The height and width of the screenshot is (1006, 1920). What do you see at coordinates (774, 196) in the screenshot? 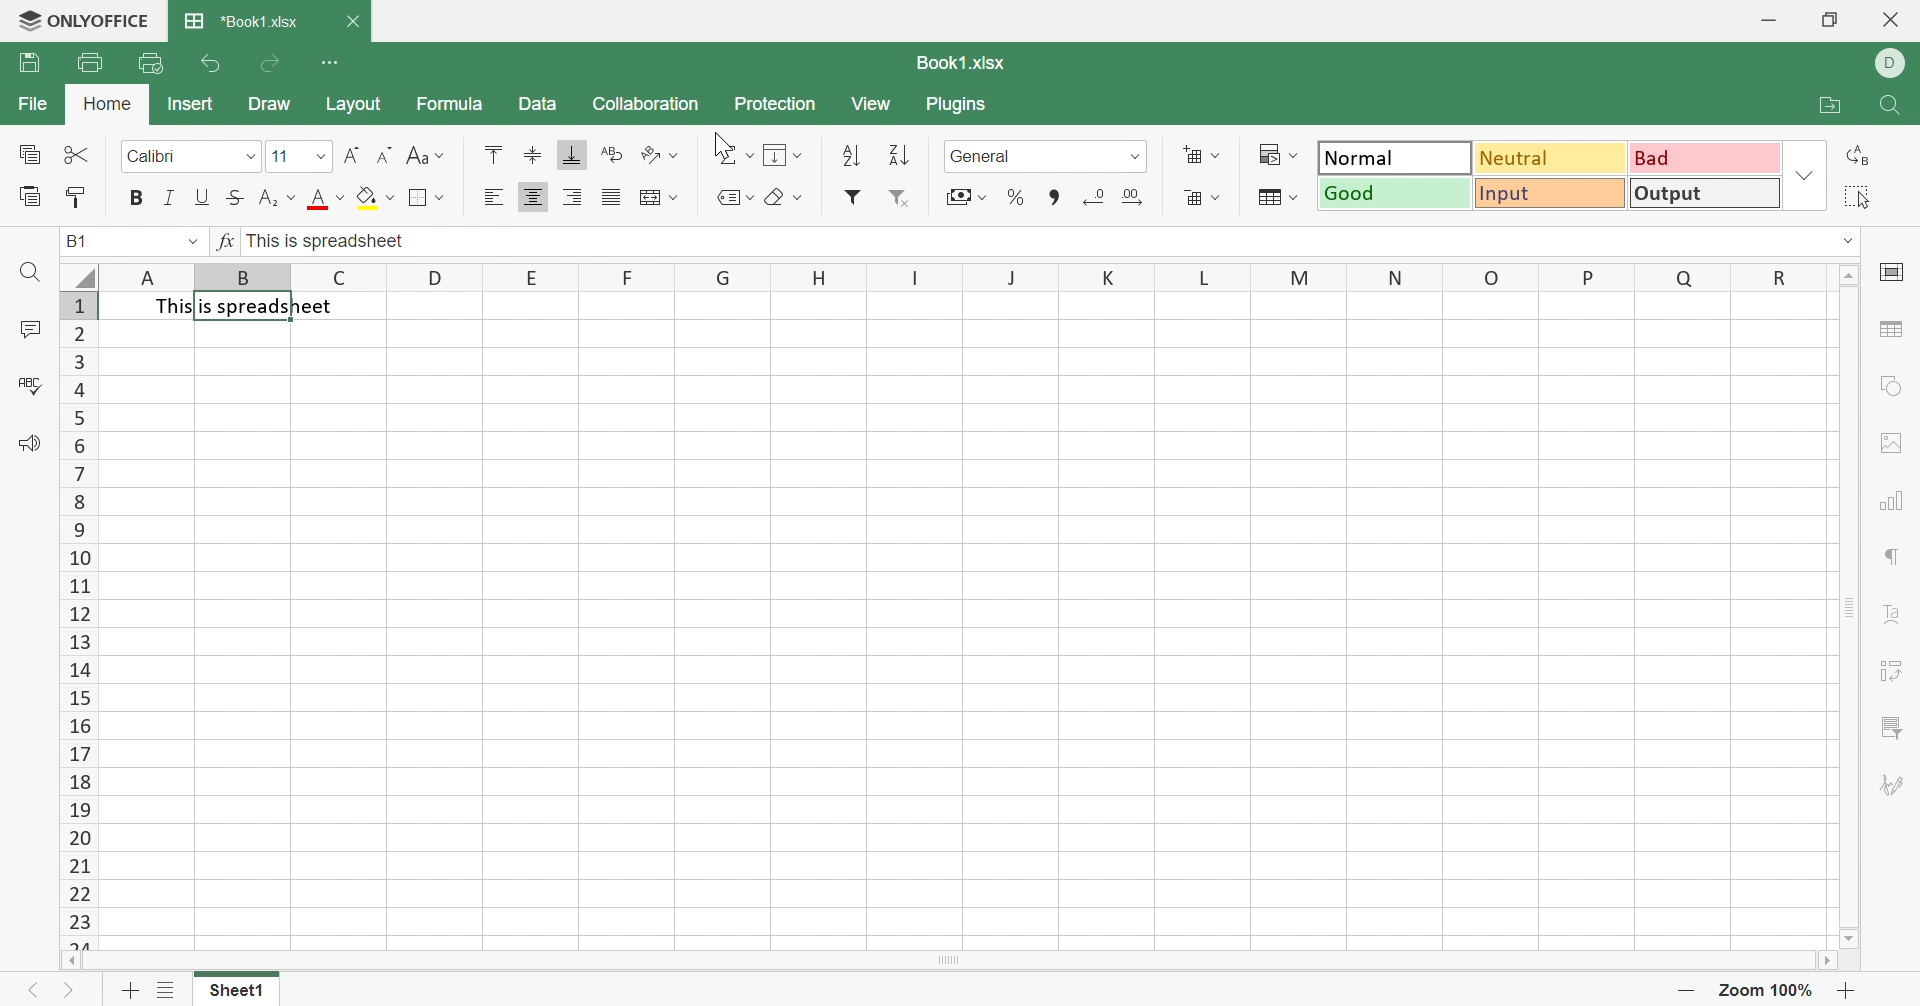
I see `Clear` at bounding box center [774, 196].